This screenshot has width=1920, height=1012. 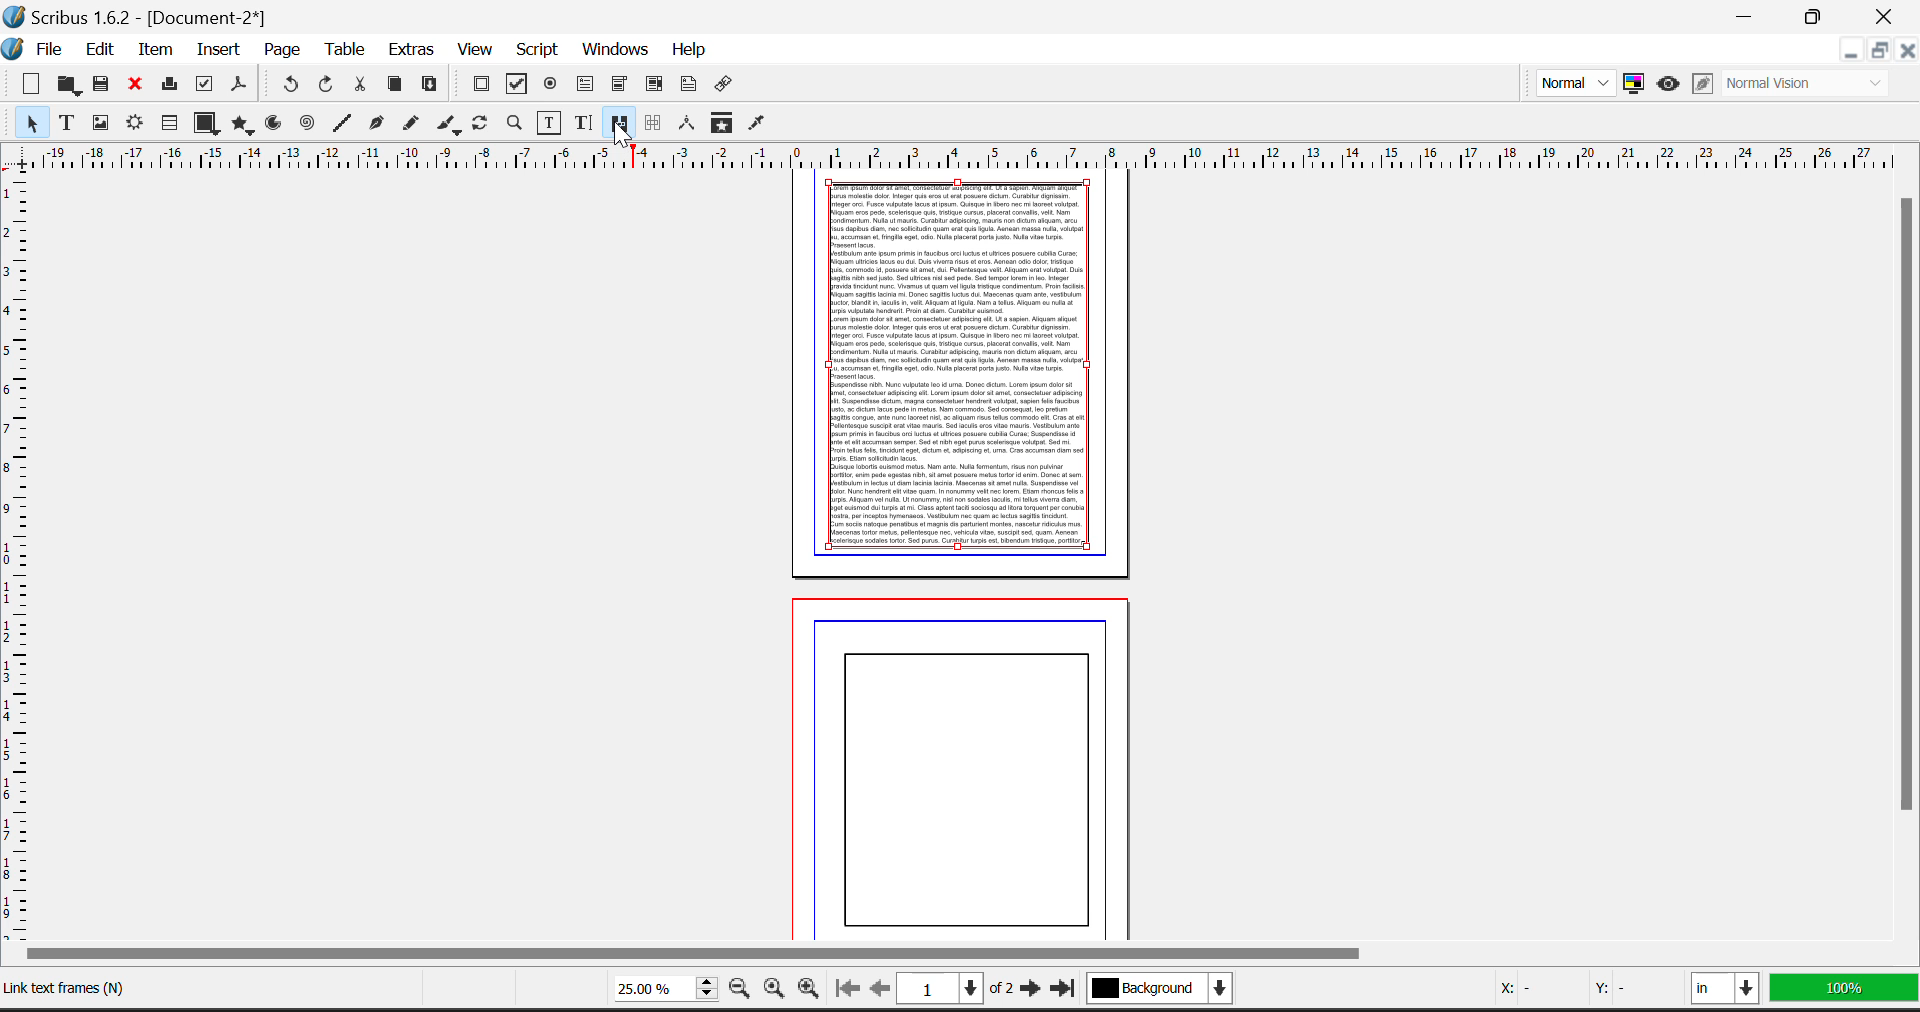 What do you see at coordinates (100, 50) in the screenshot?
I see `Edit` at bounding box center [100, 50].